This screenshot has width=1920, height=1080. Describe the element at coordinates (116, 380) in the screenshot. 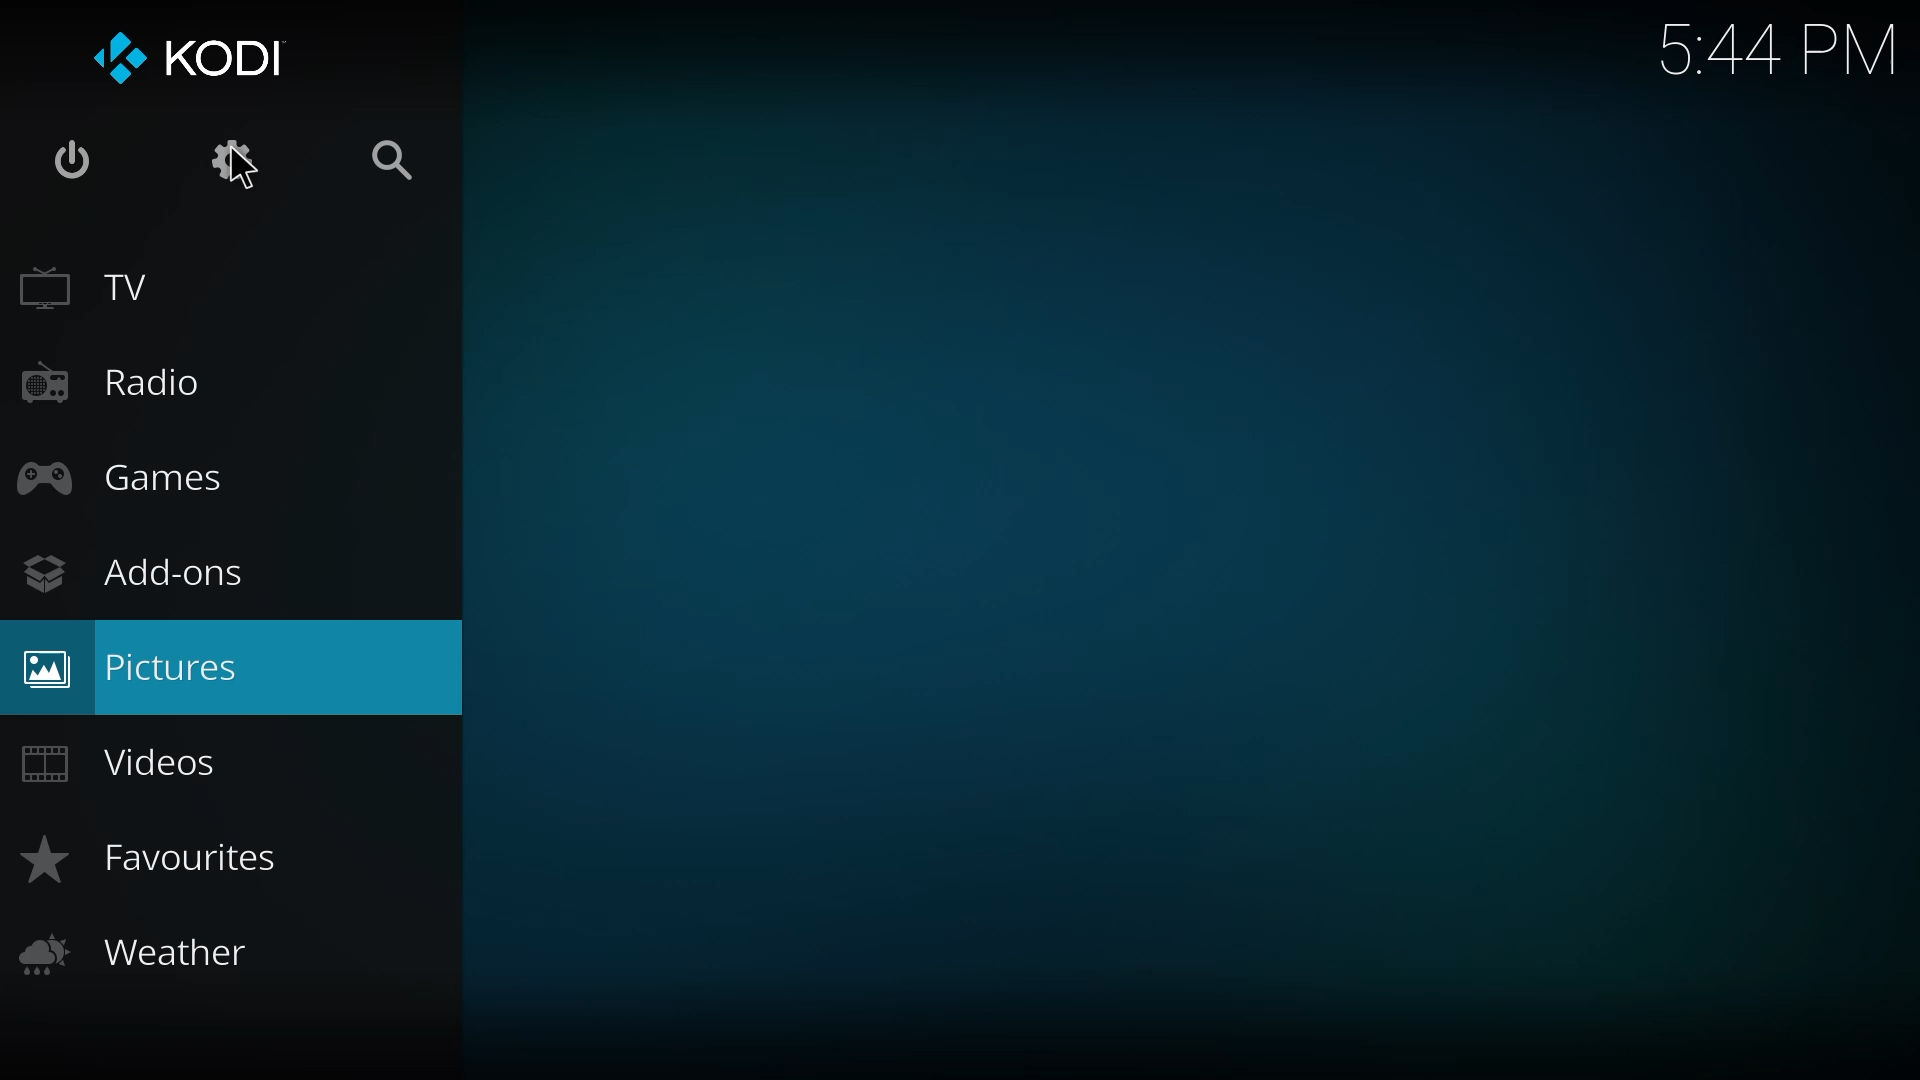

I see `radio` at that location.